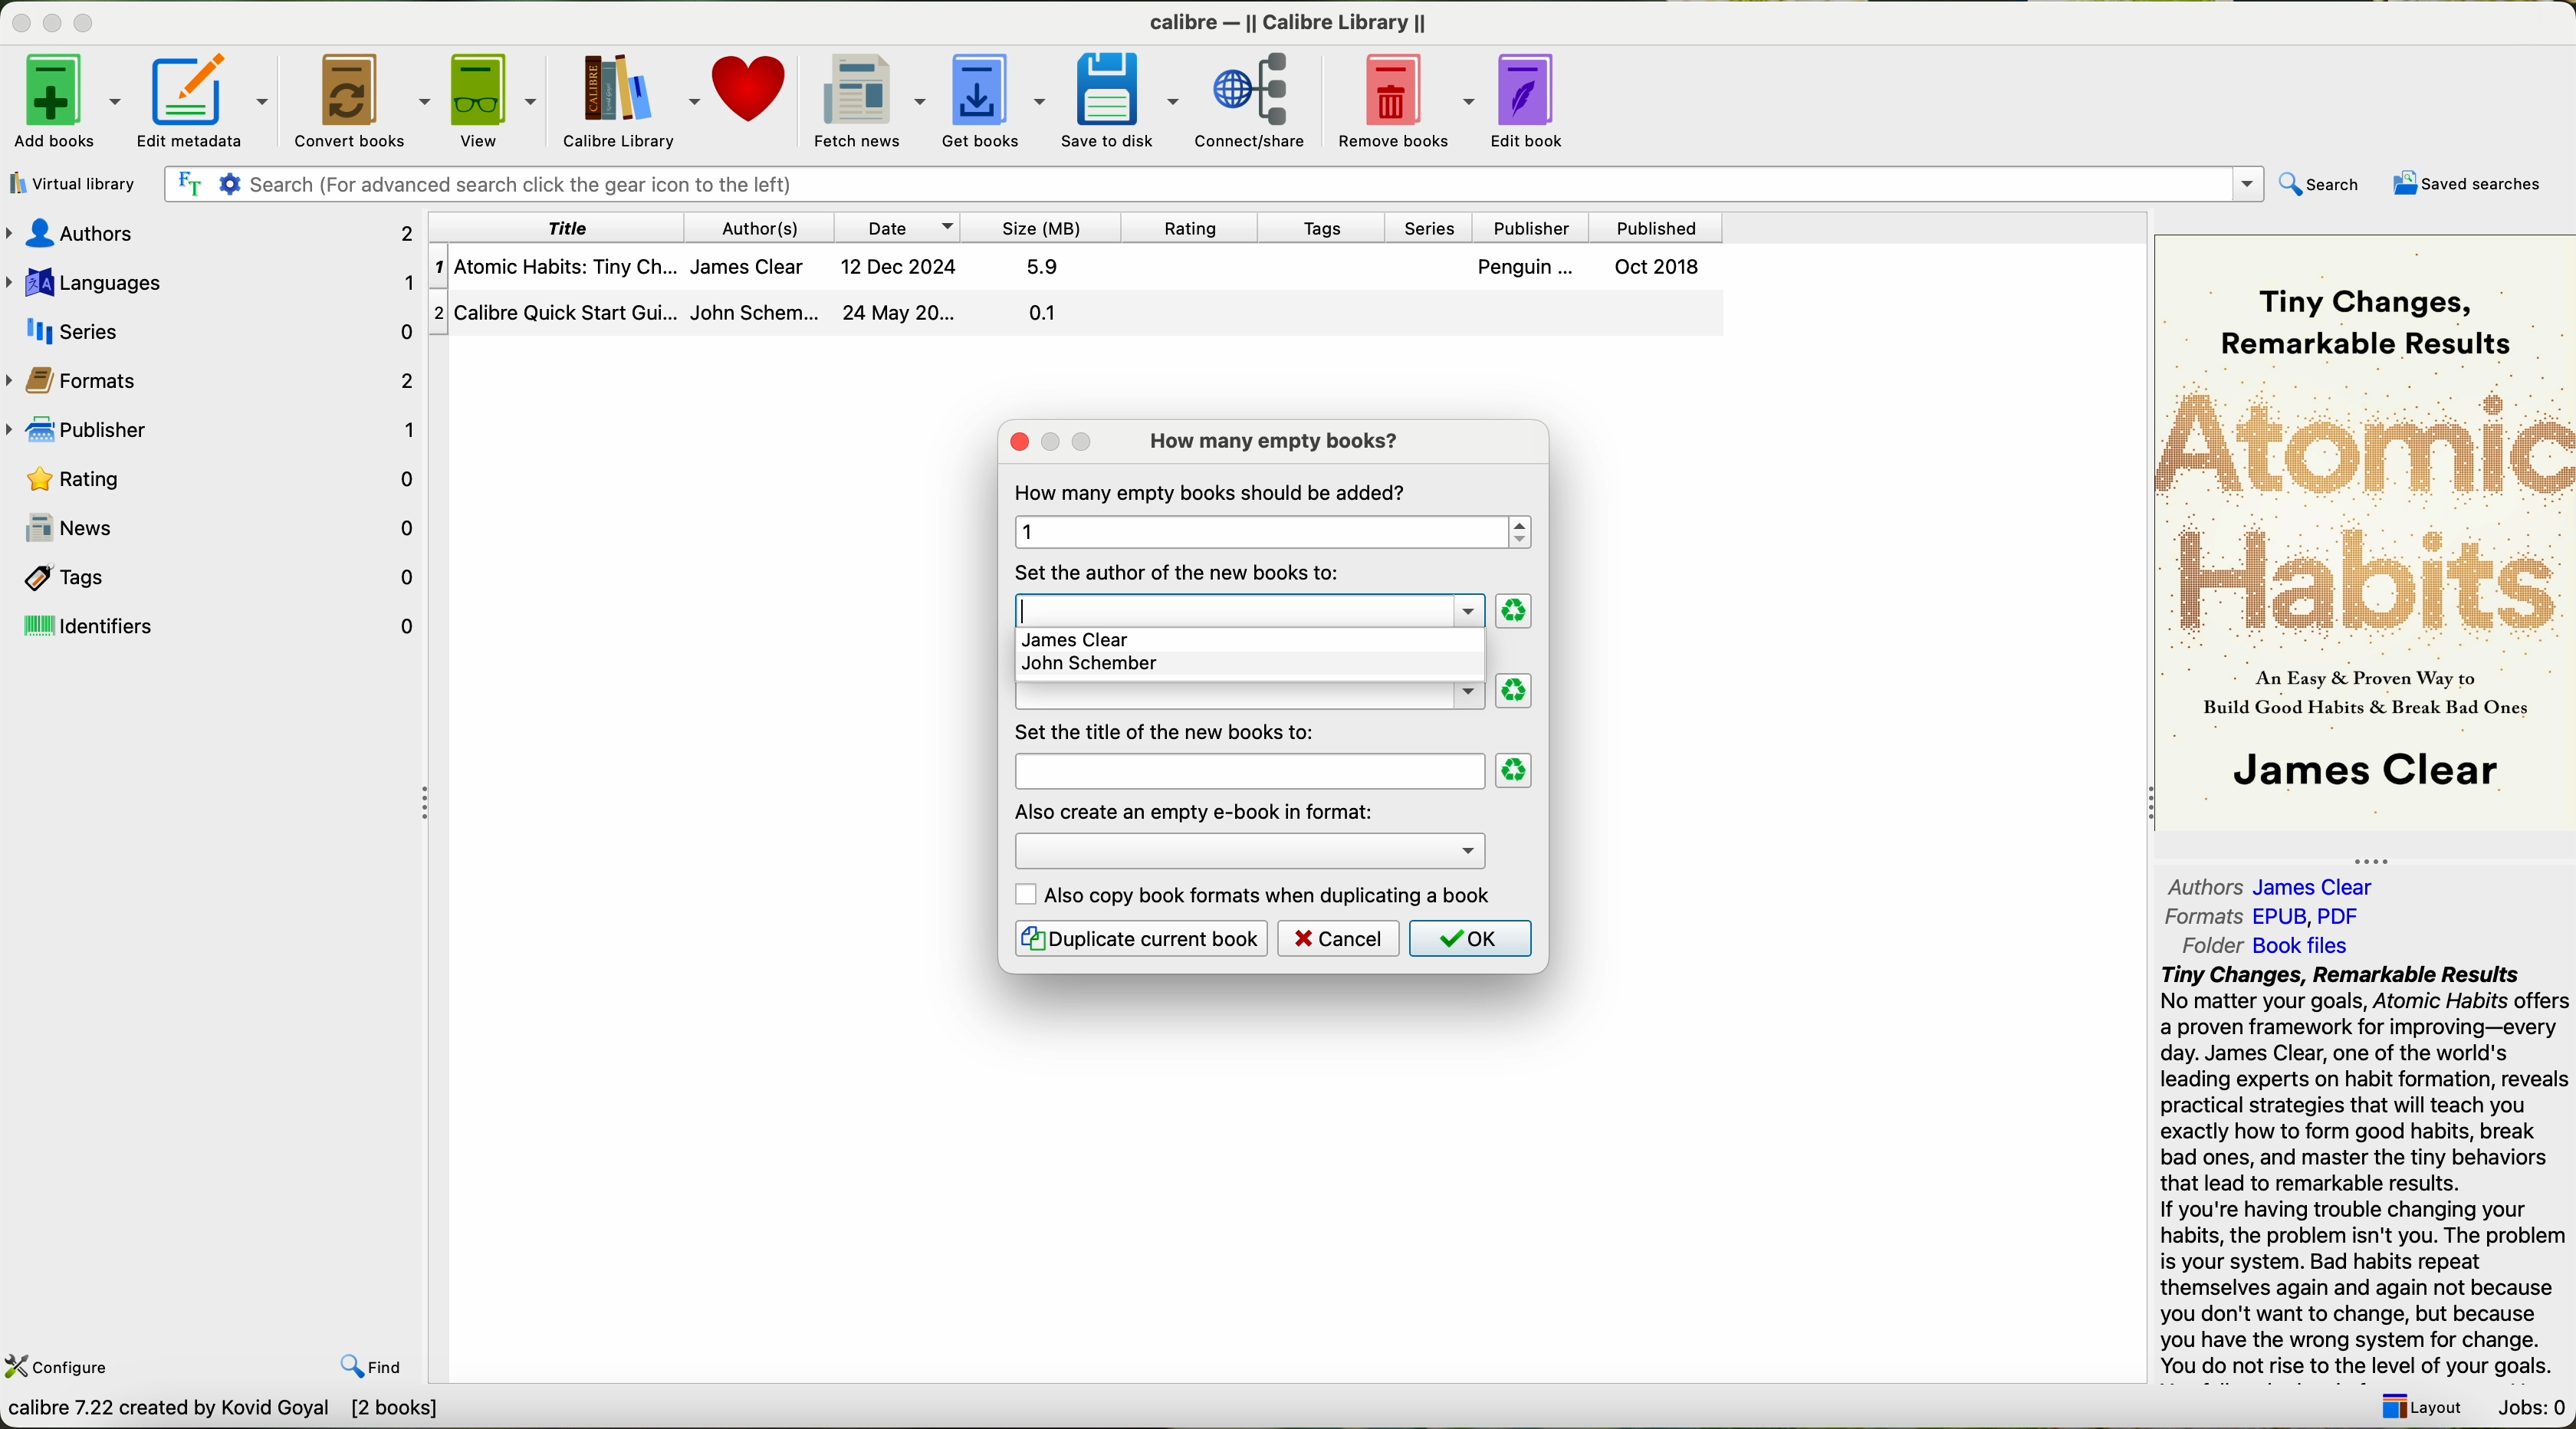 This screenshot has height=1429, width=2576. Describe the element at coordinates (1091, 668) in the screenshot. I see `john schember` at that location.